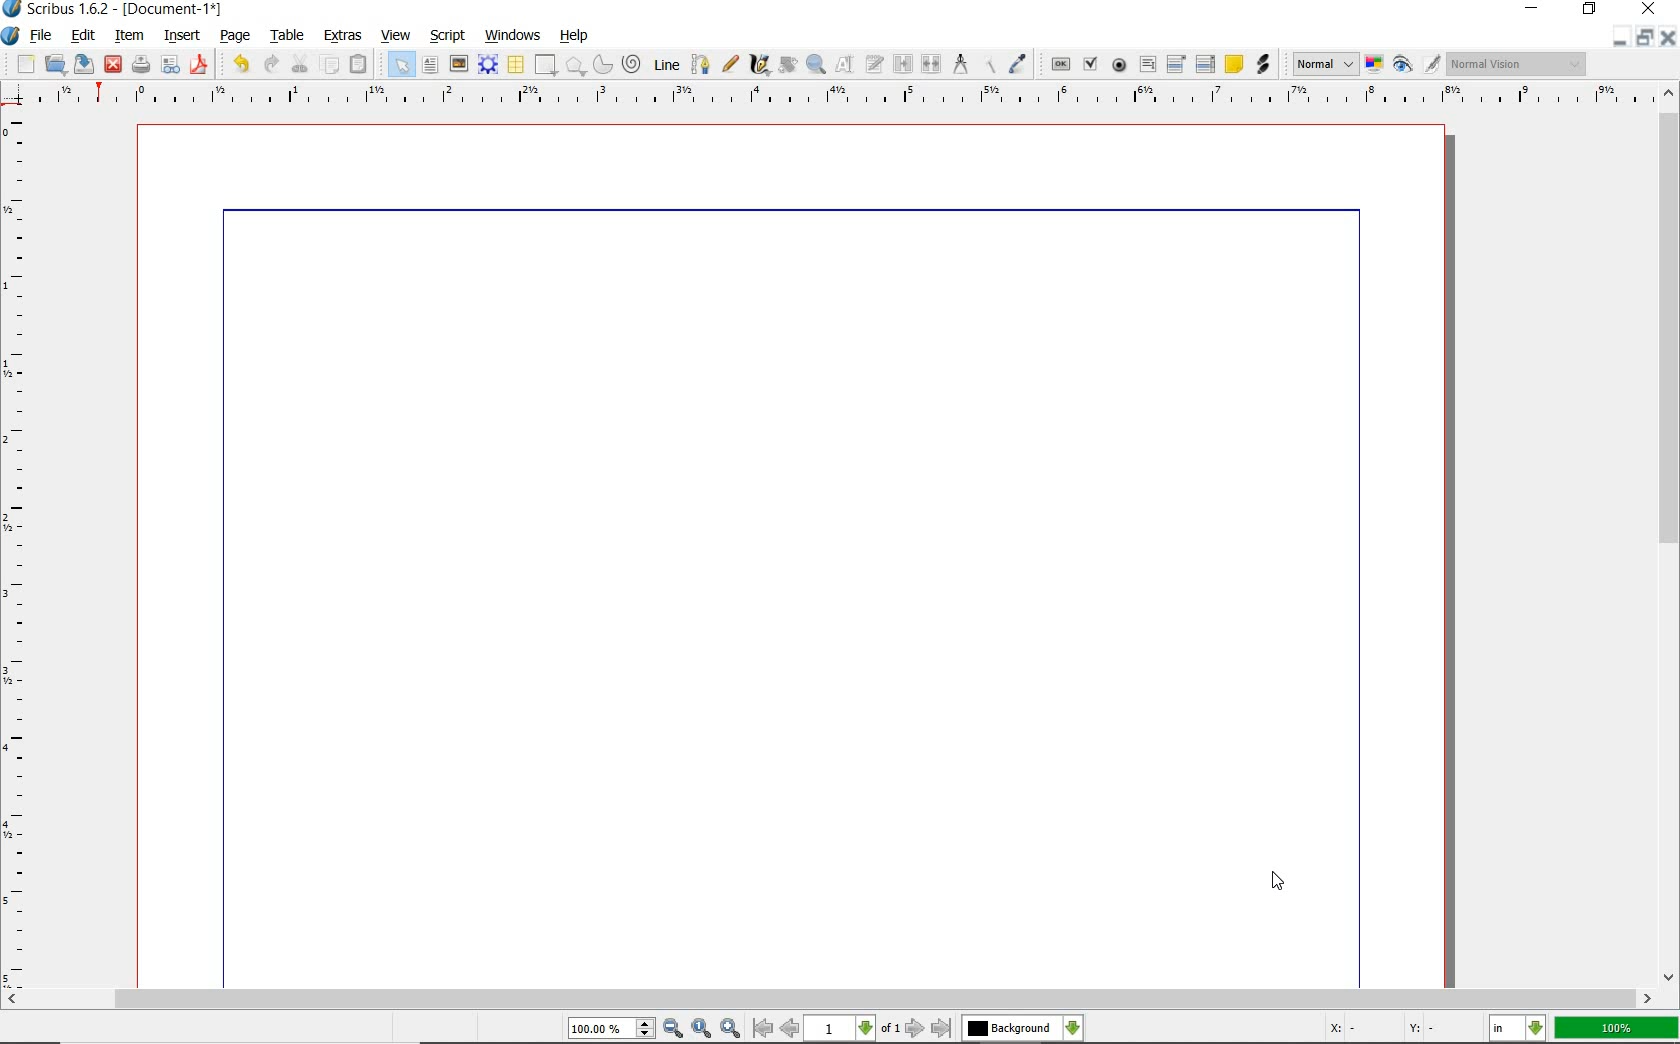 The image size is (1680, 1044). I want to click on close, so click(114, 66).